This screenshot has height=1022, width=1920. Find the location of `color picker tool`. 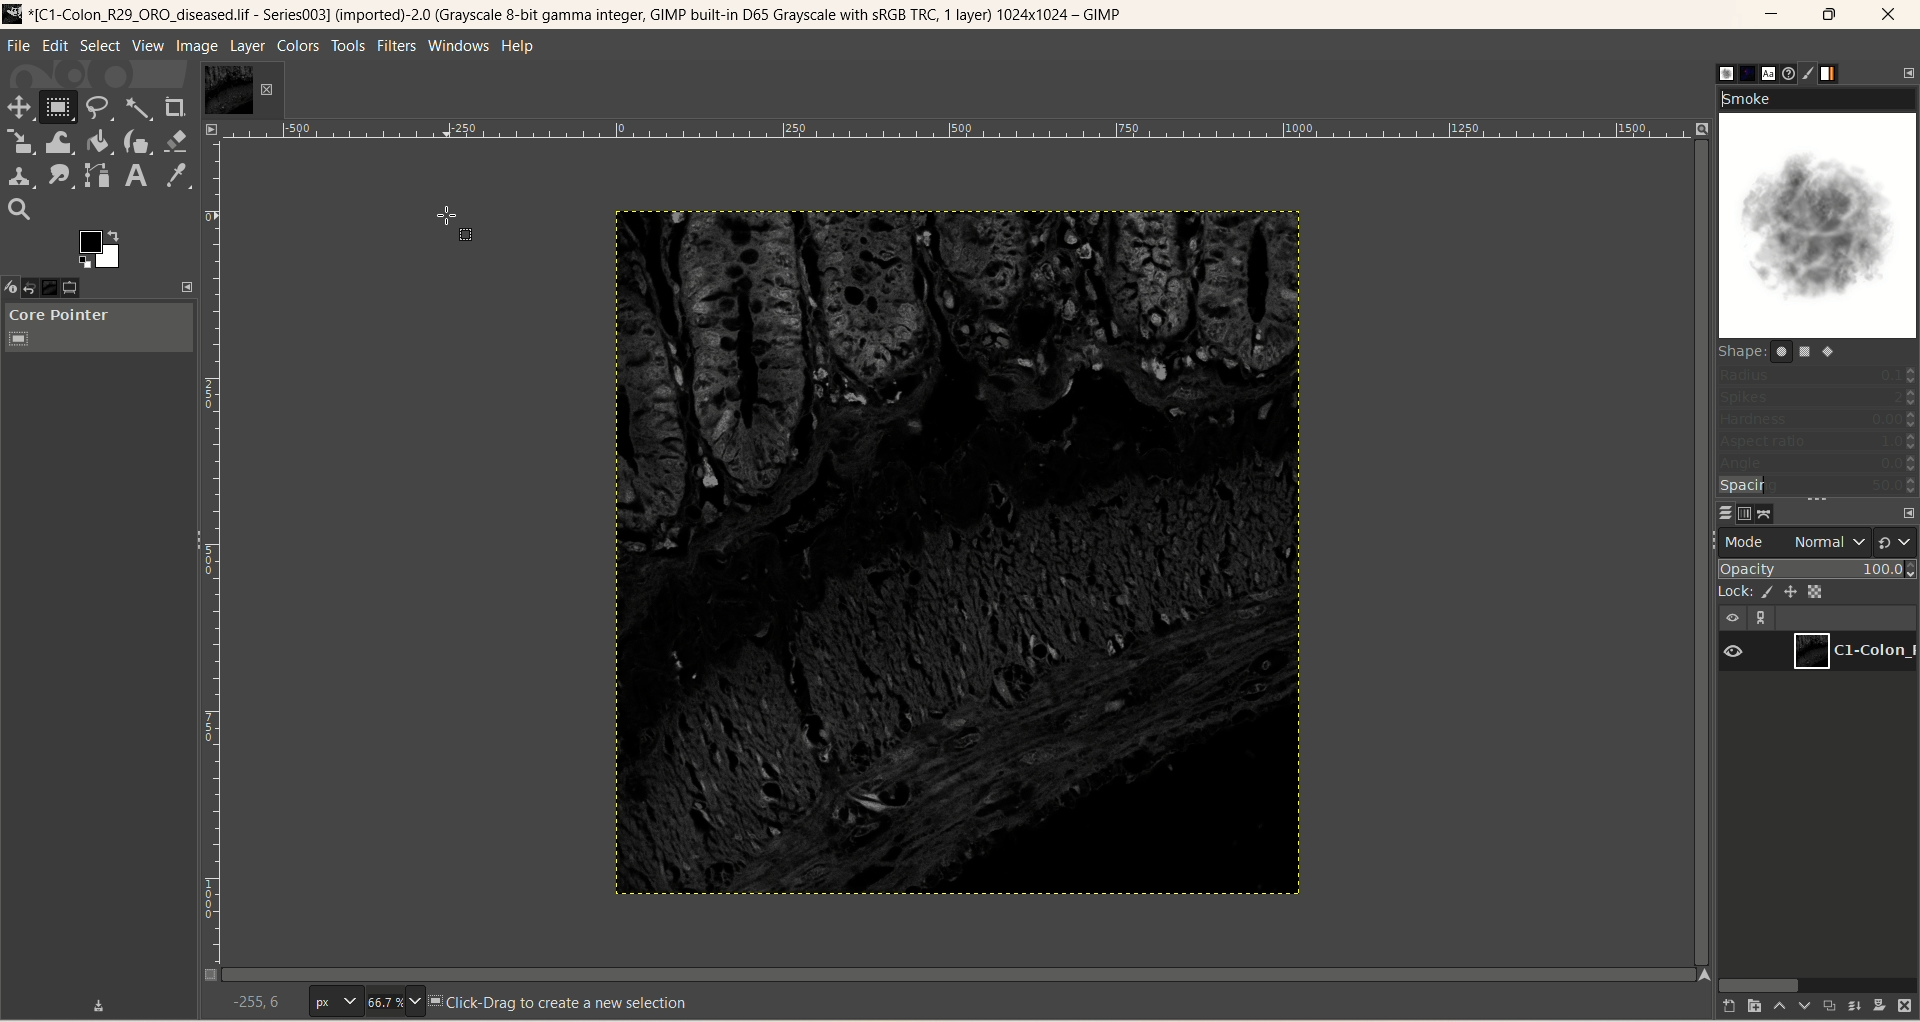

color picker tool is located at coordinates (175, 176).